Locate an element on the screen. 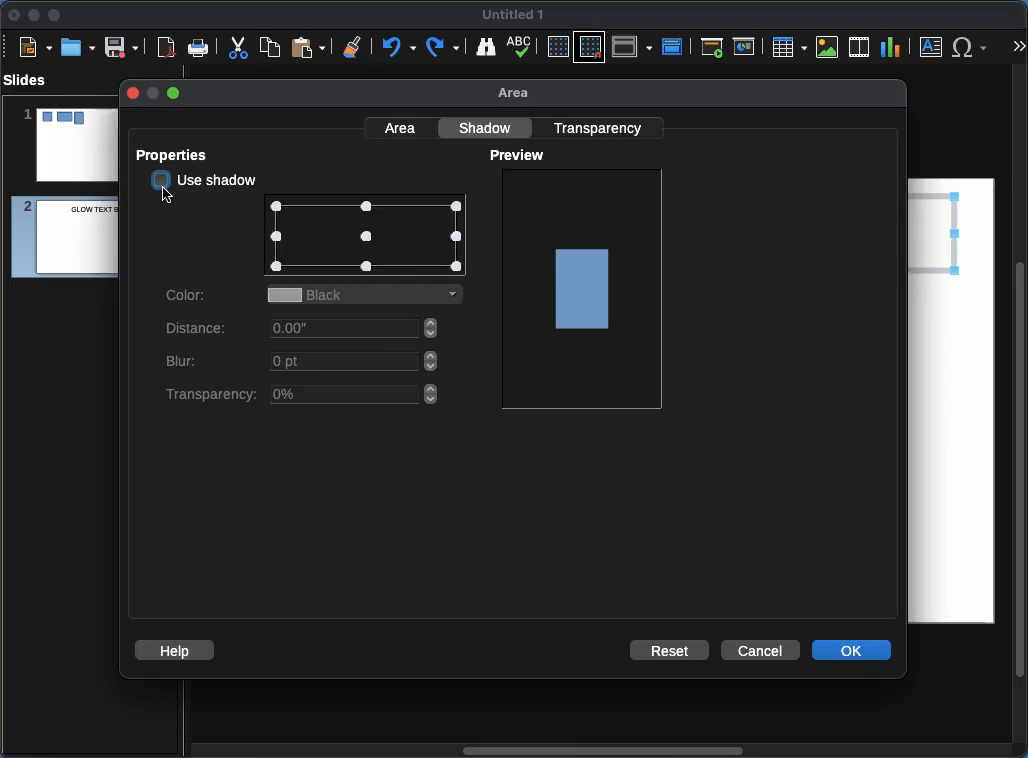  Master slide is located at coordinates (675, 46).